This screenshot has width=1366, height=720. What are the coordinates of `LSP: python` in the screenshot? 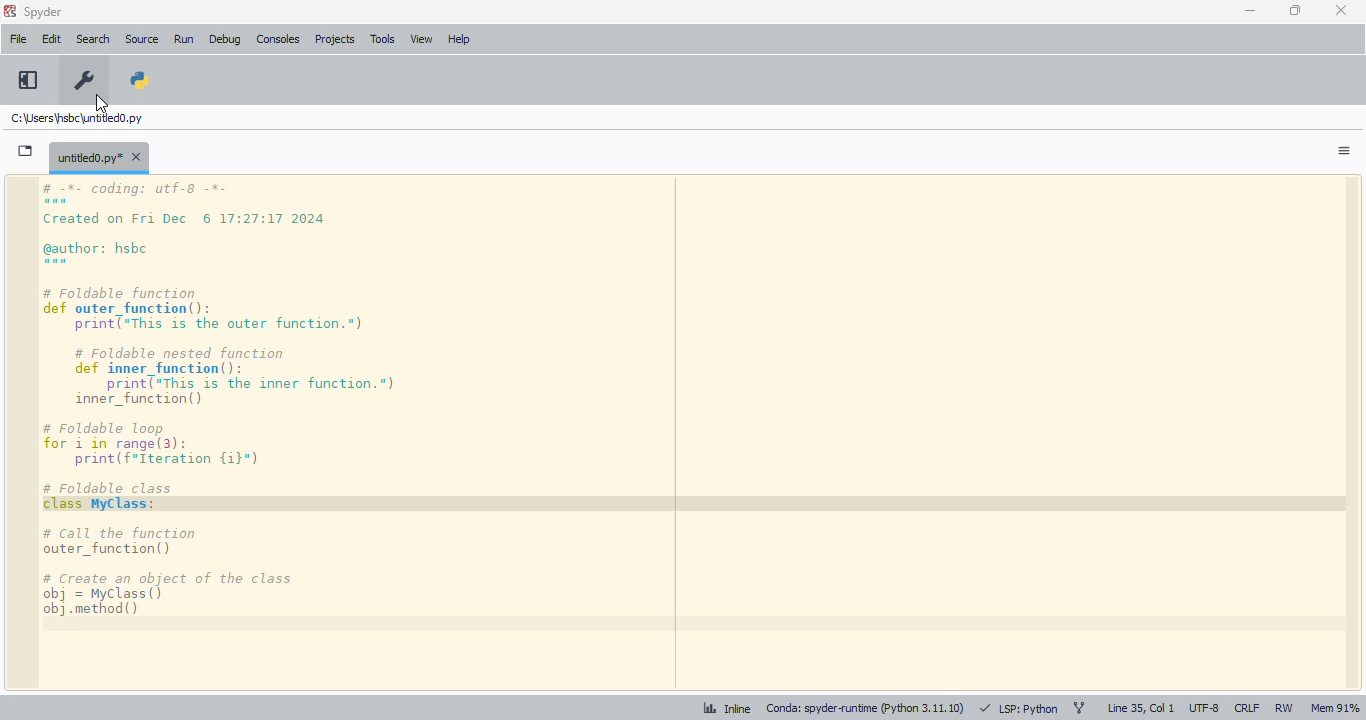 It's located at (1018, 708).